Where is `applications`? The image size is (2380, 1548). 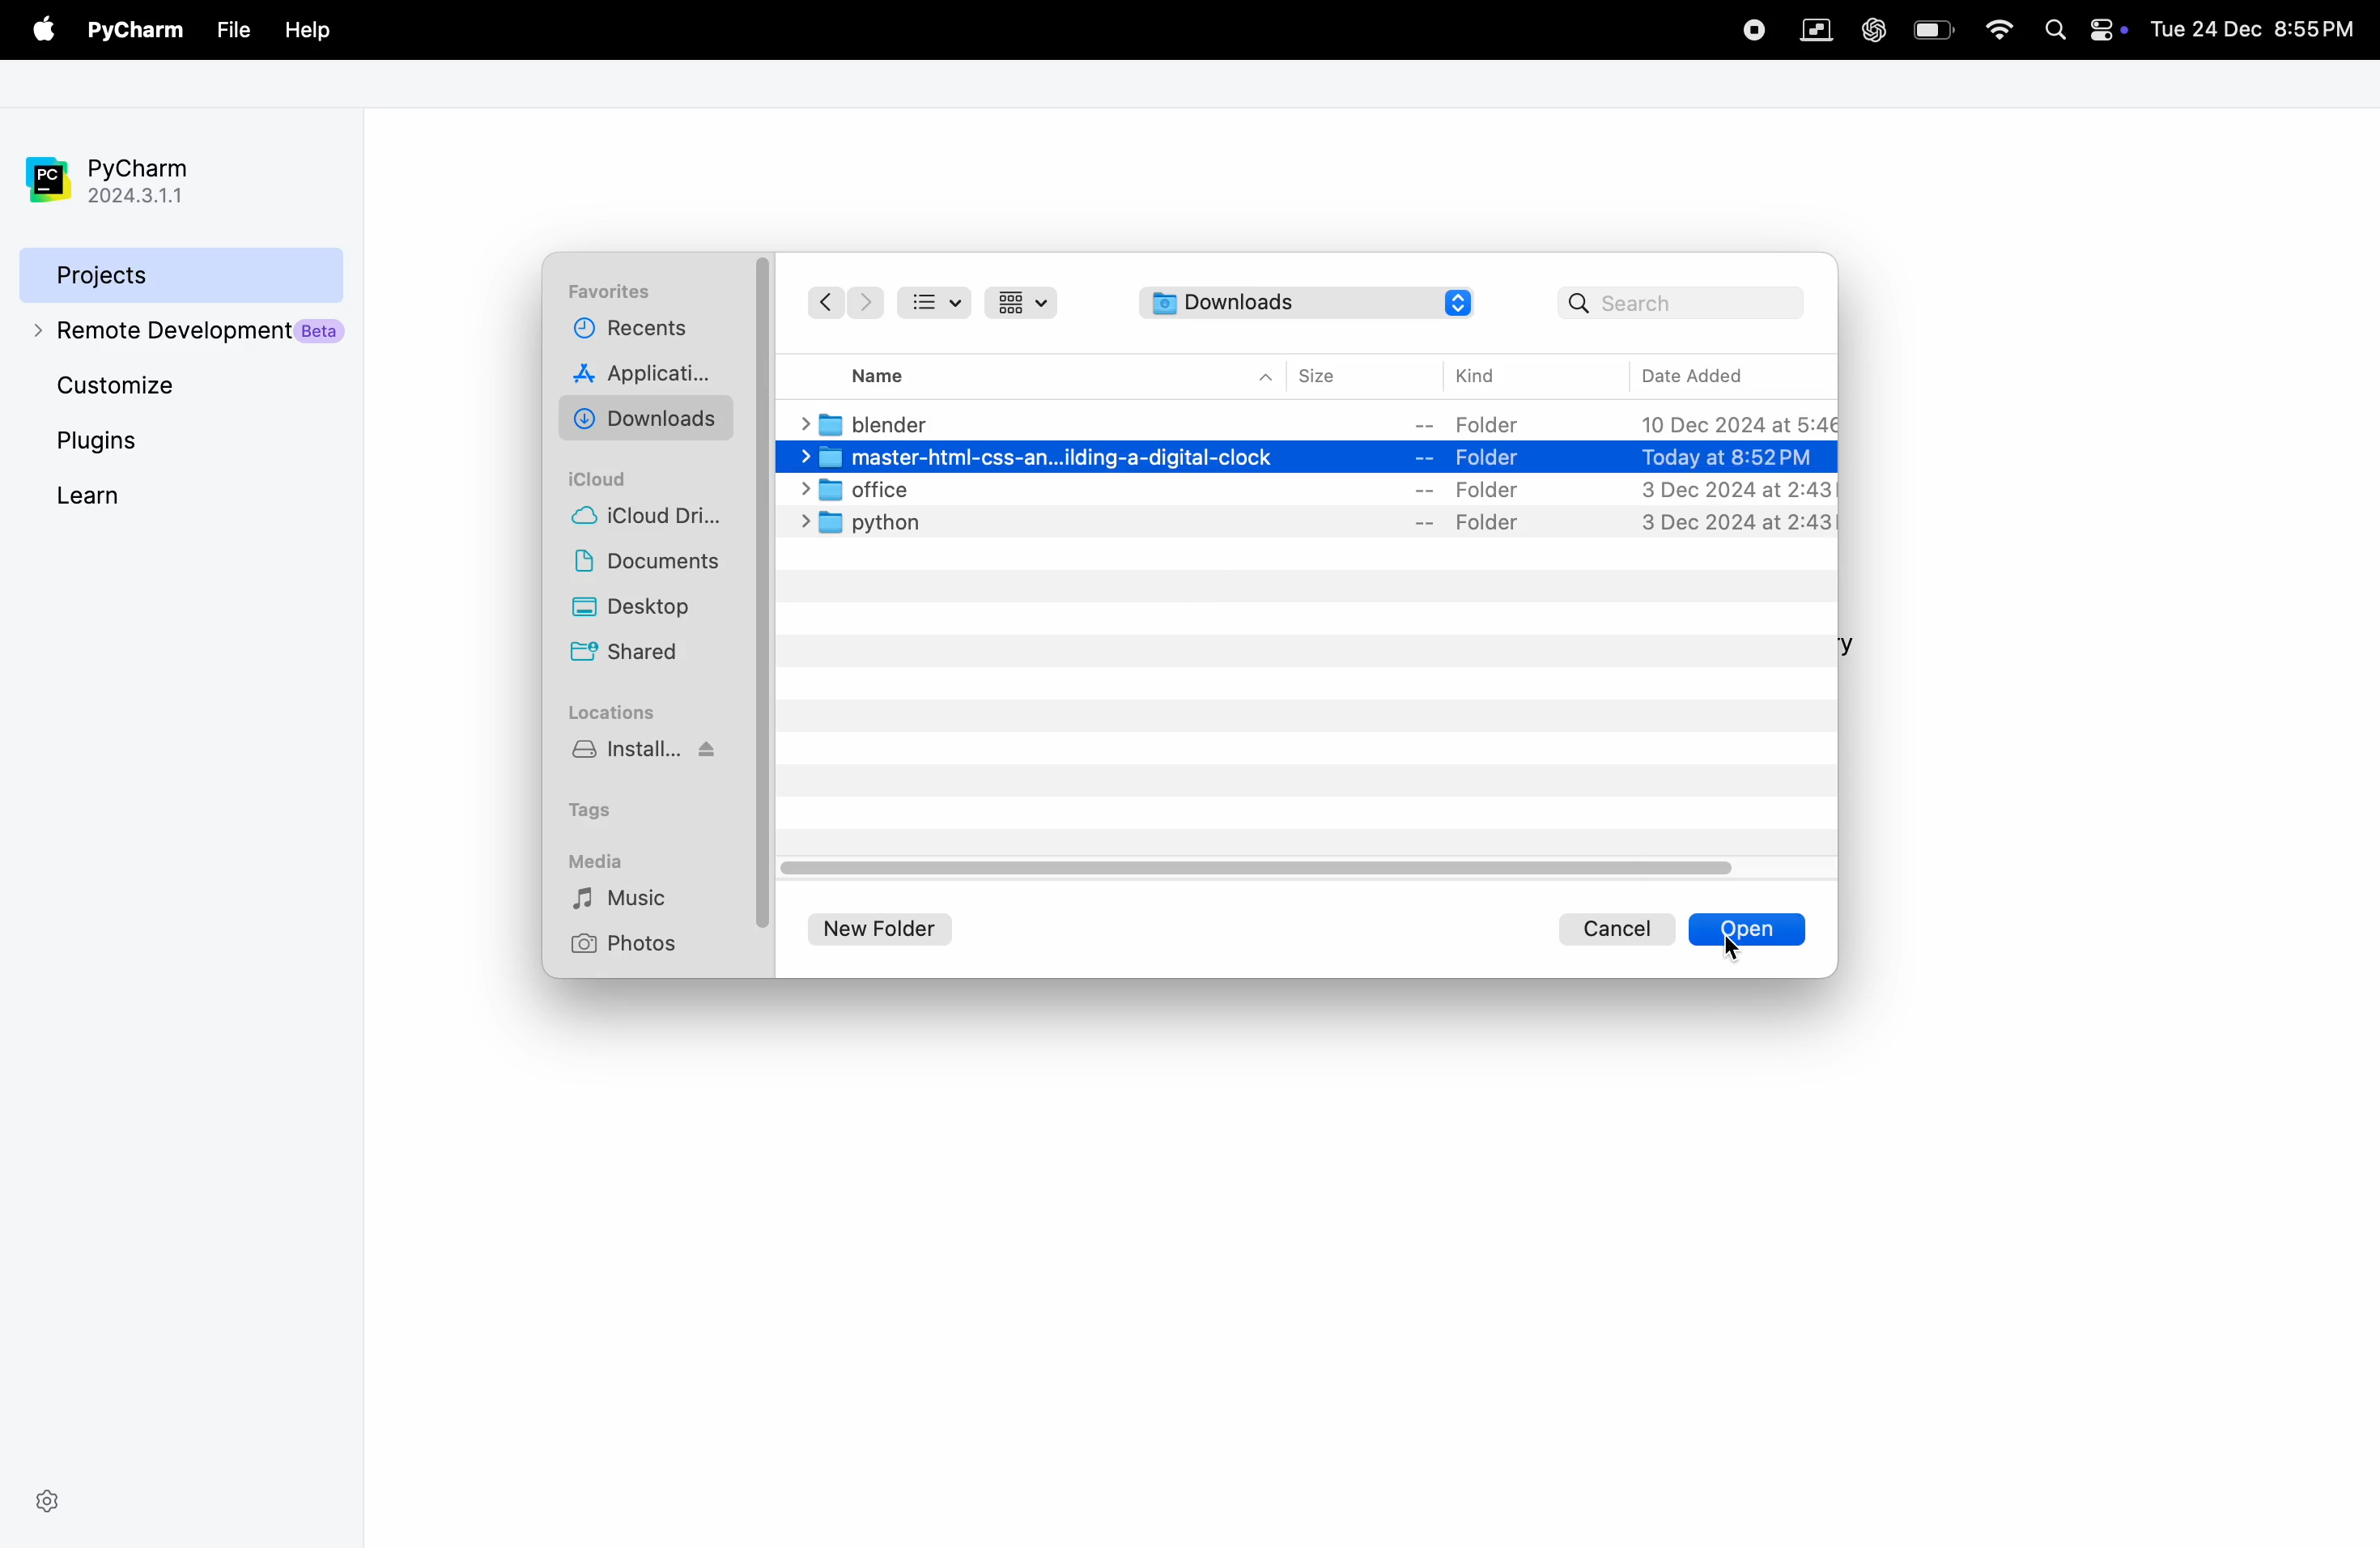
applications is located at coordinates (651, 377).